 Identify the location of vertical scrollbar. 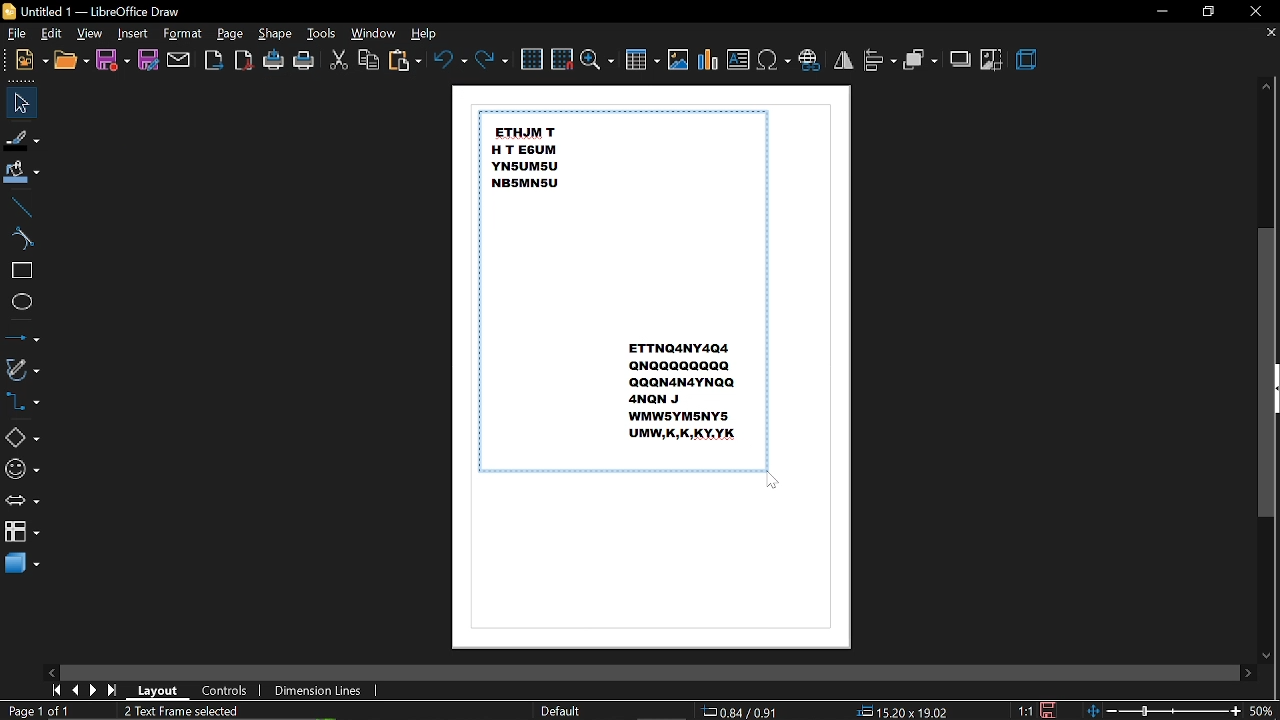
(1267, 371).